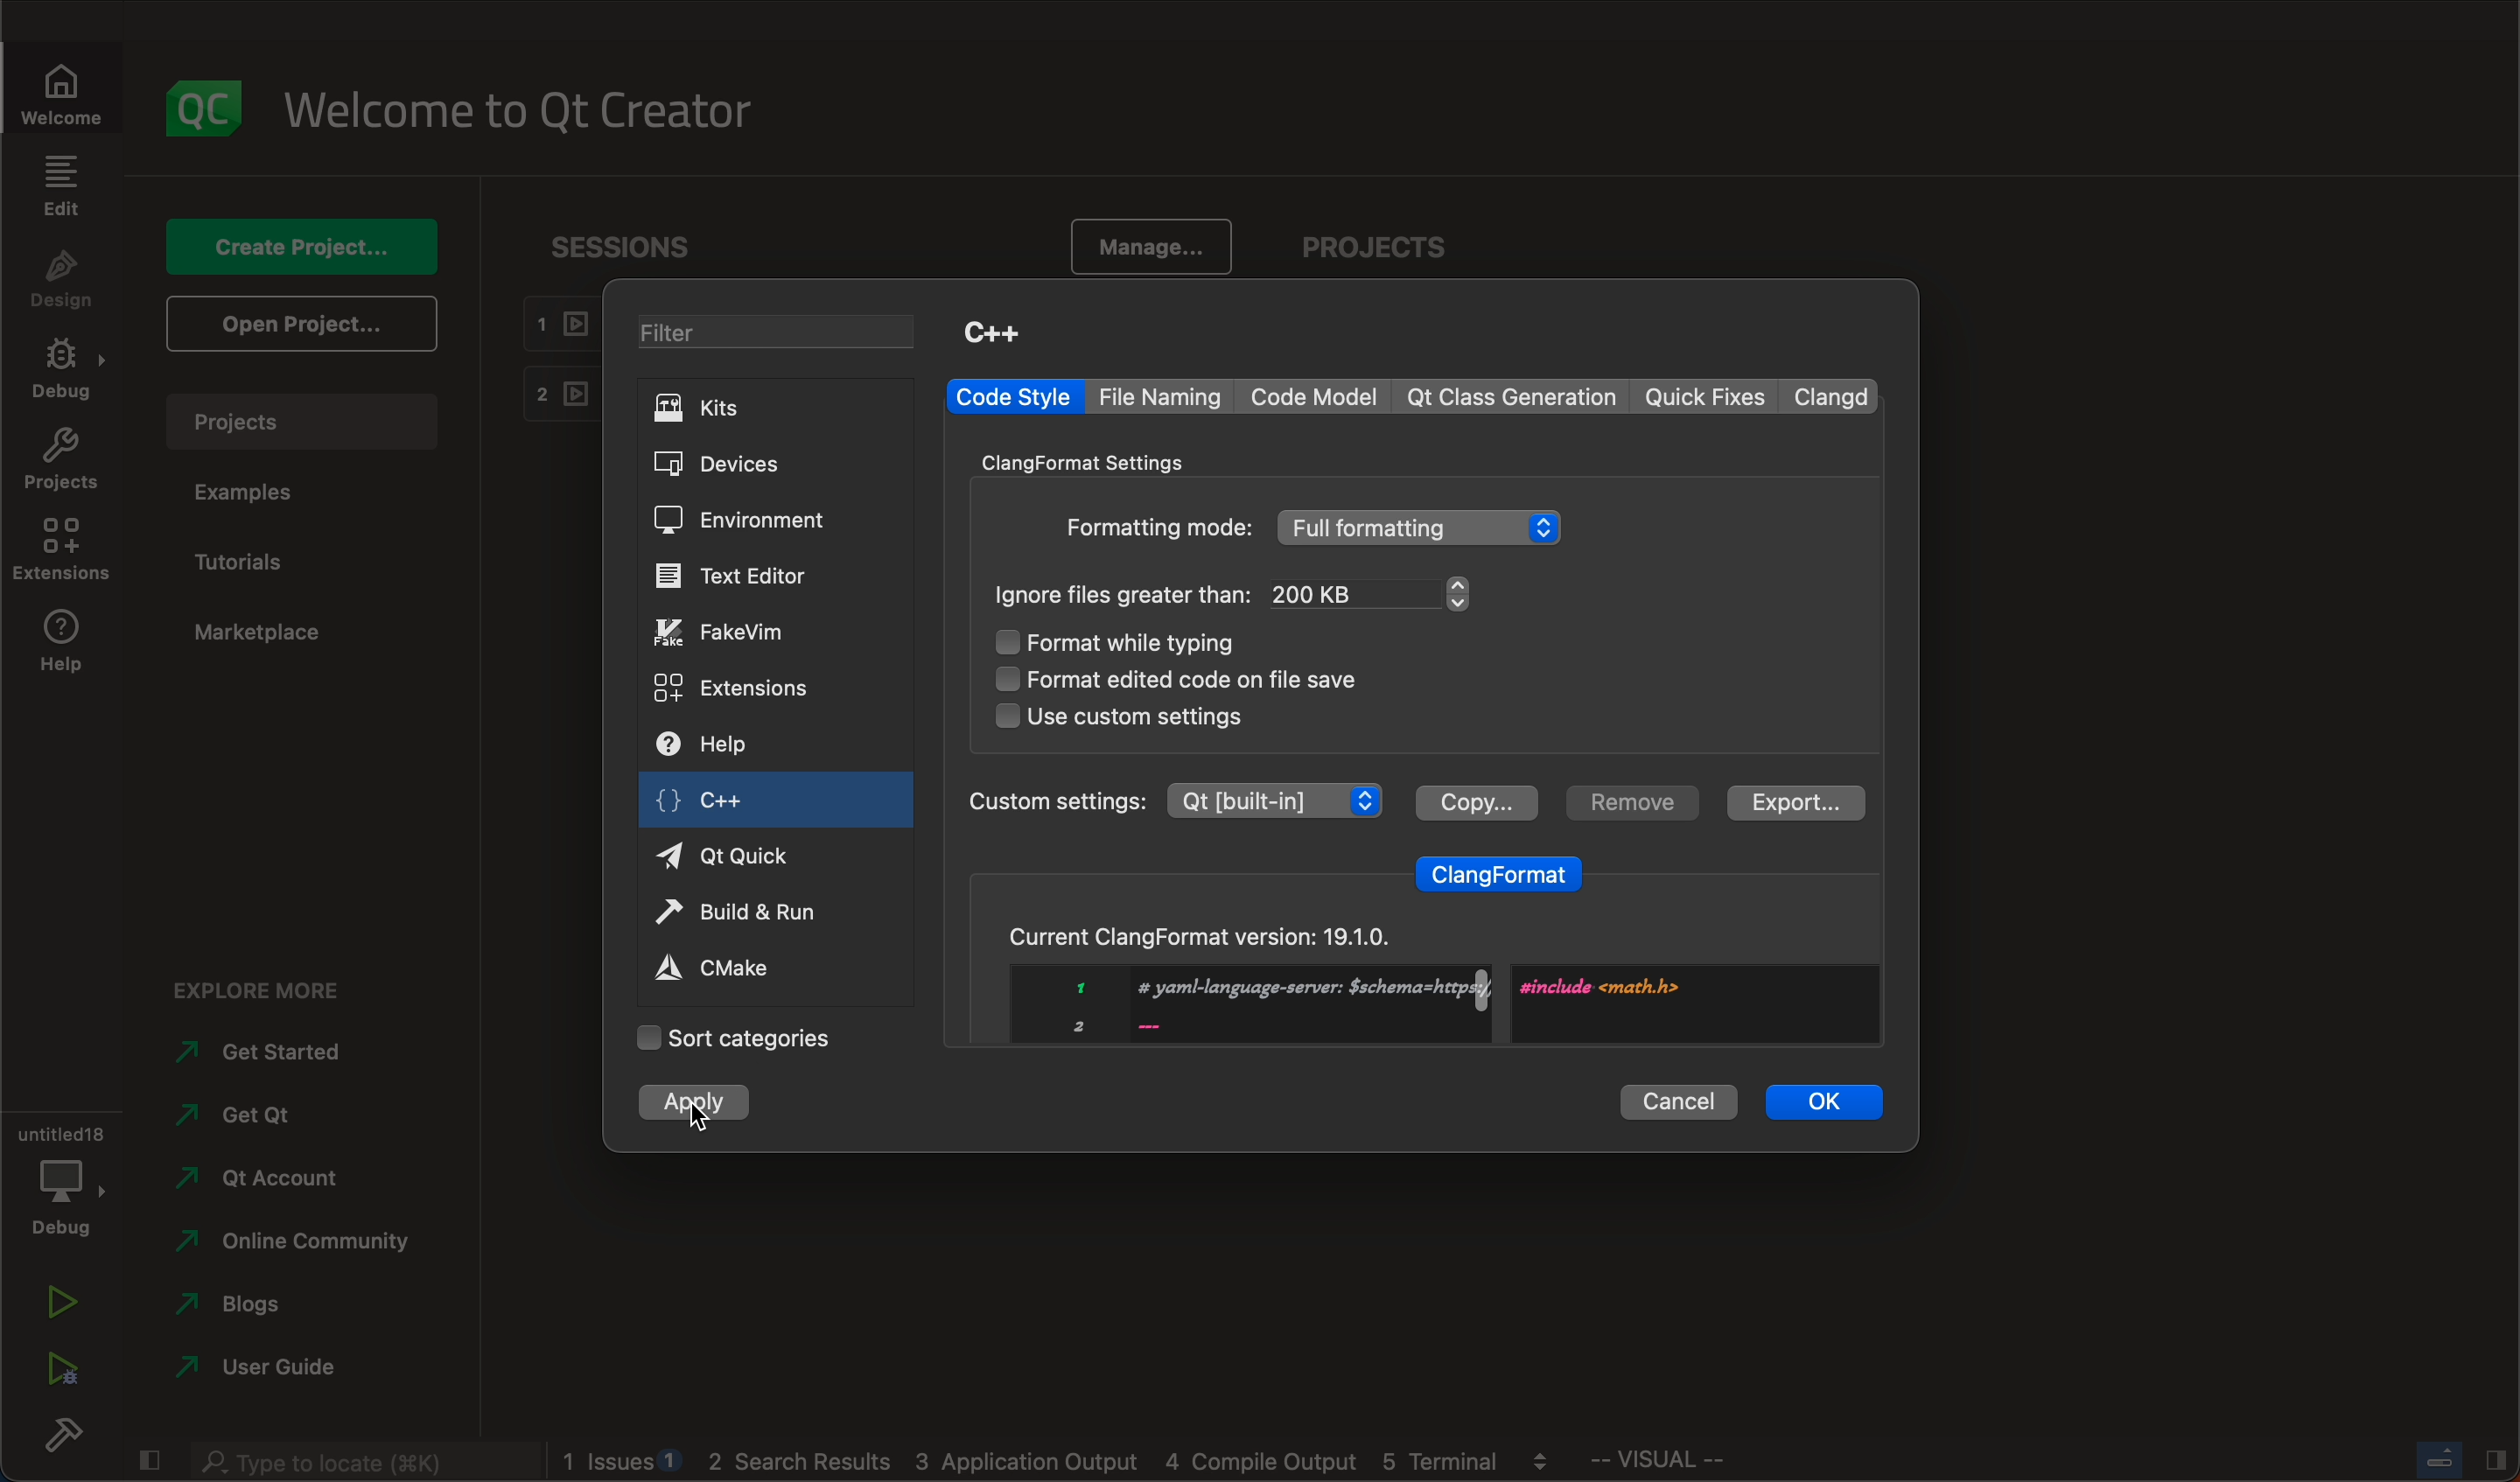  What do you see at coordinates (147, 1456) in the screenshot?
I see `close slide bar` at bounding box center [147, 1456].